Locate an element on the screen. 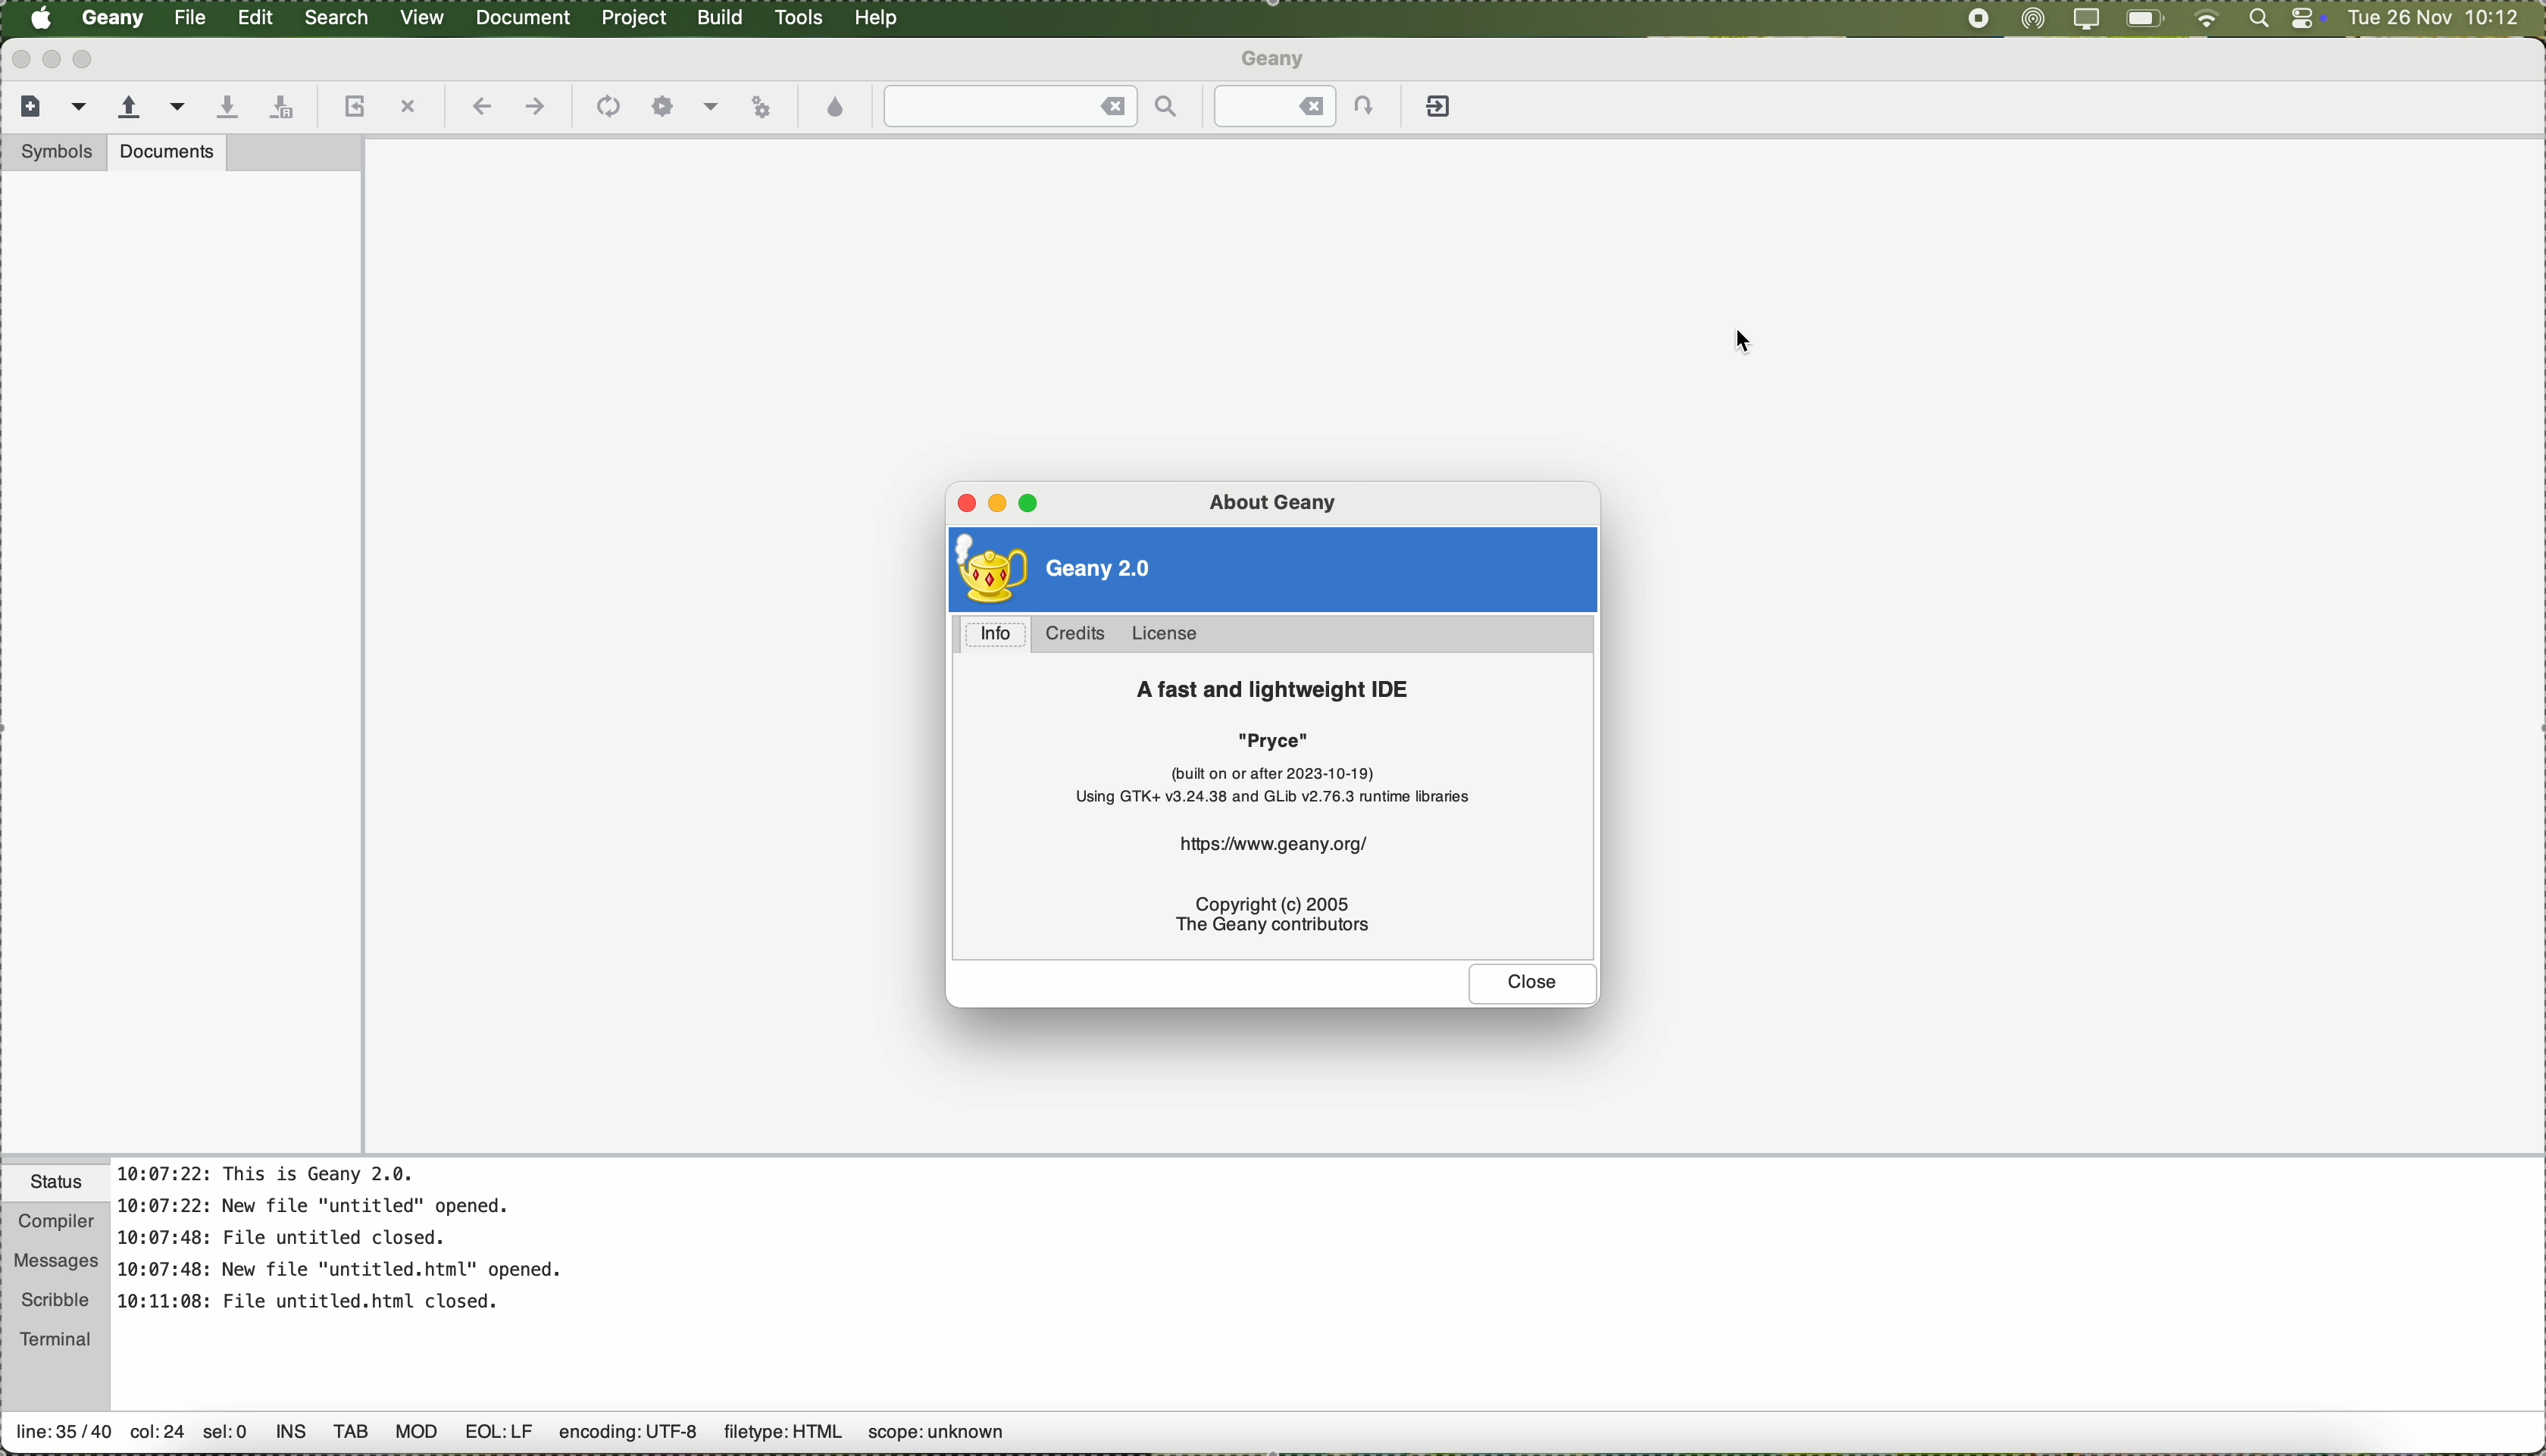 Image resolution: width=2546 pixels, height=1456 pixels. save current file is located at coordinates (223, 105).